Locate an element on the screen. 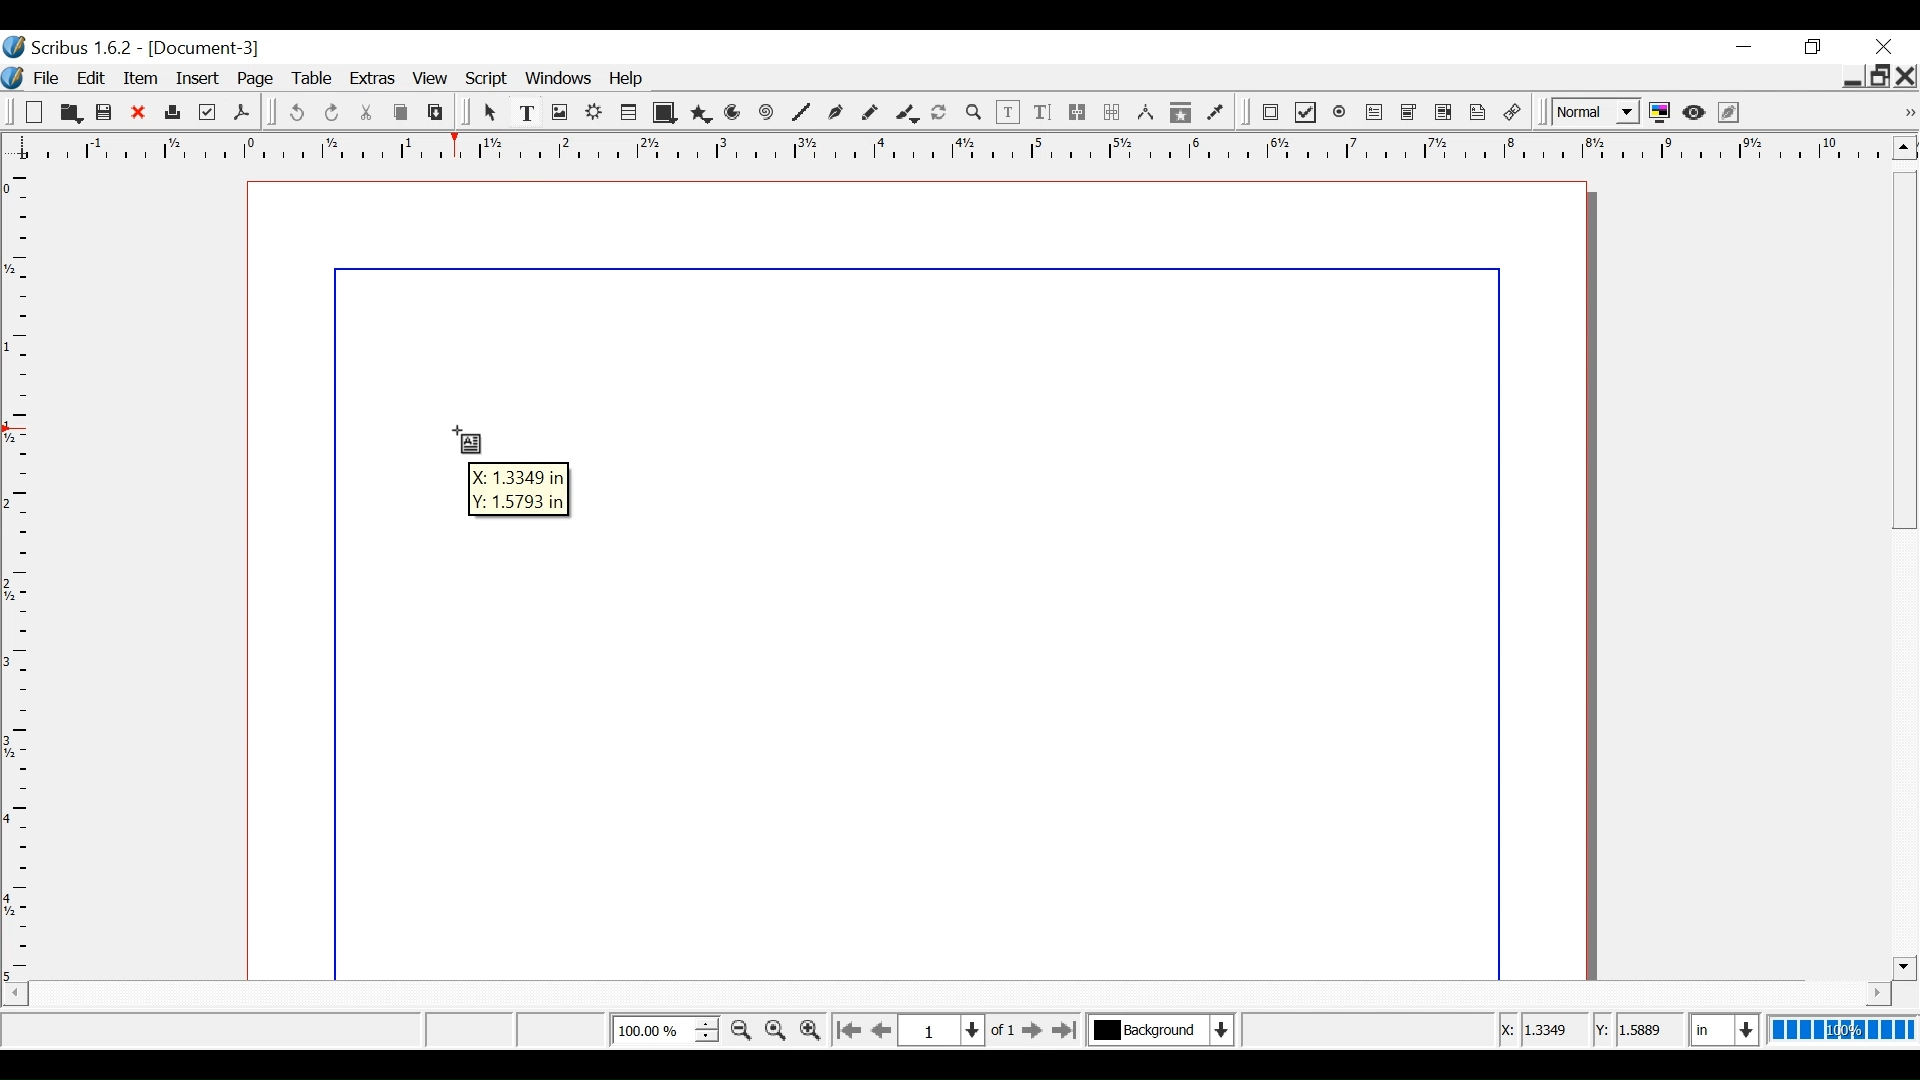  Table is located at coordinates (313, 79).